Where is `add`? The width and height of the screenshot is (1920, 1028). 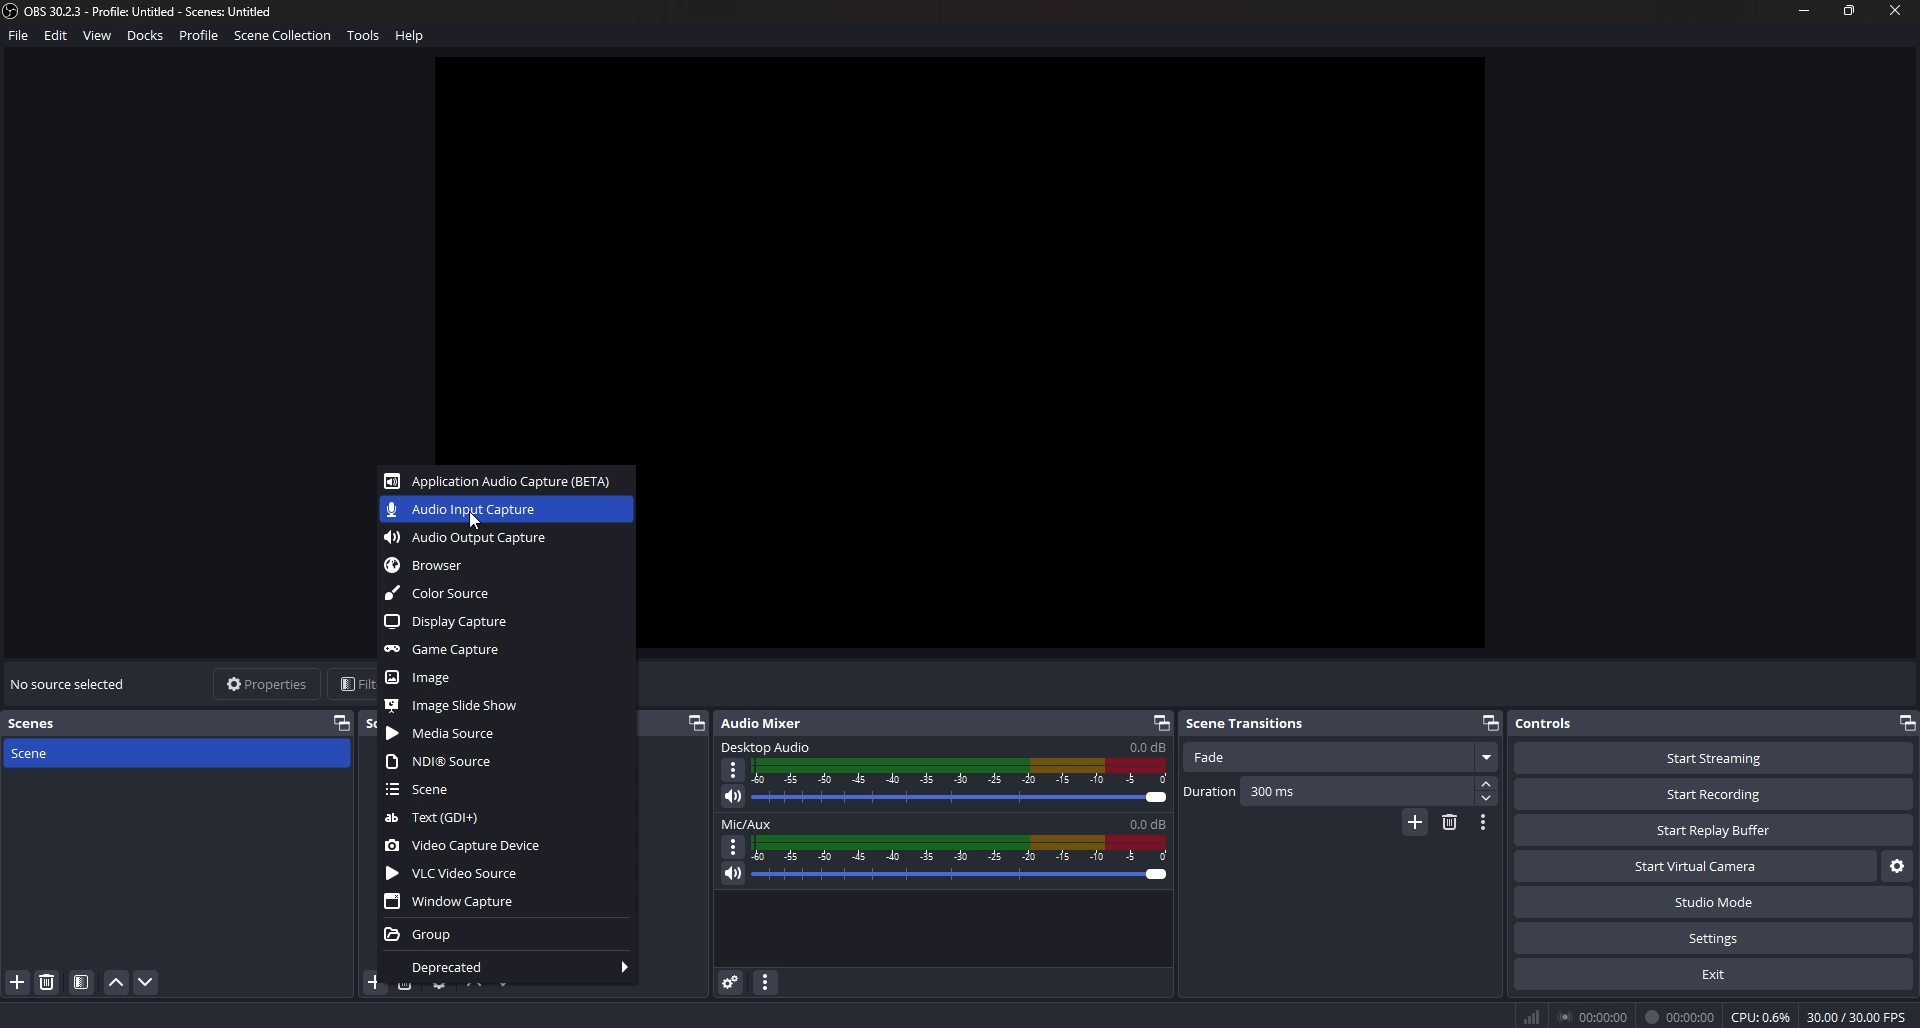
add is located at coordinates (18, 984).